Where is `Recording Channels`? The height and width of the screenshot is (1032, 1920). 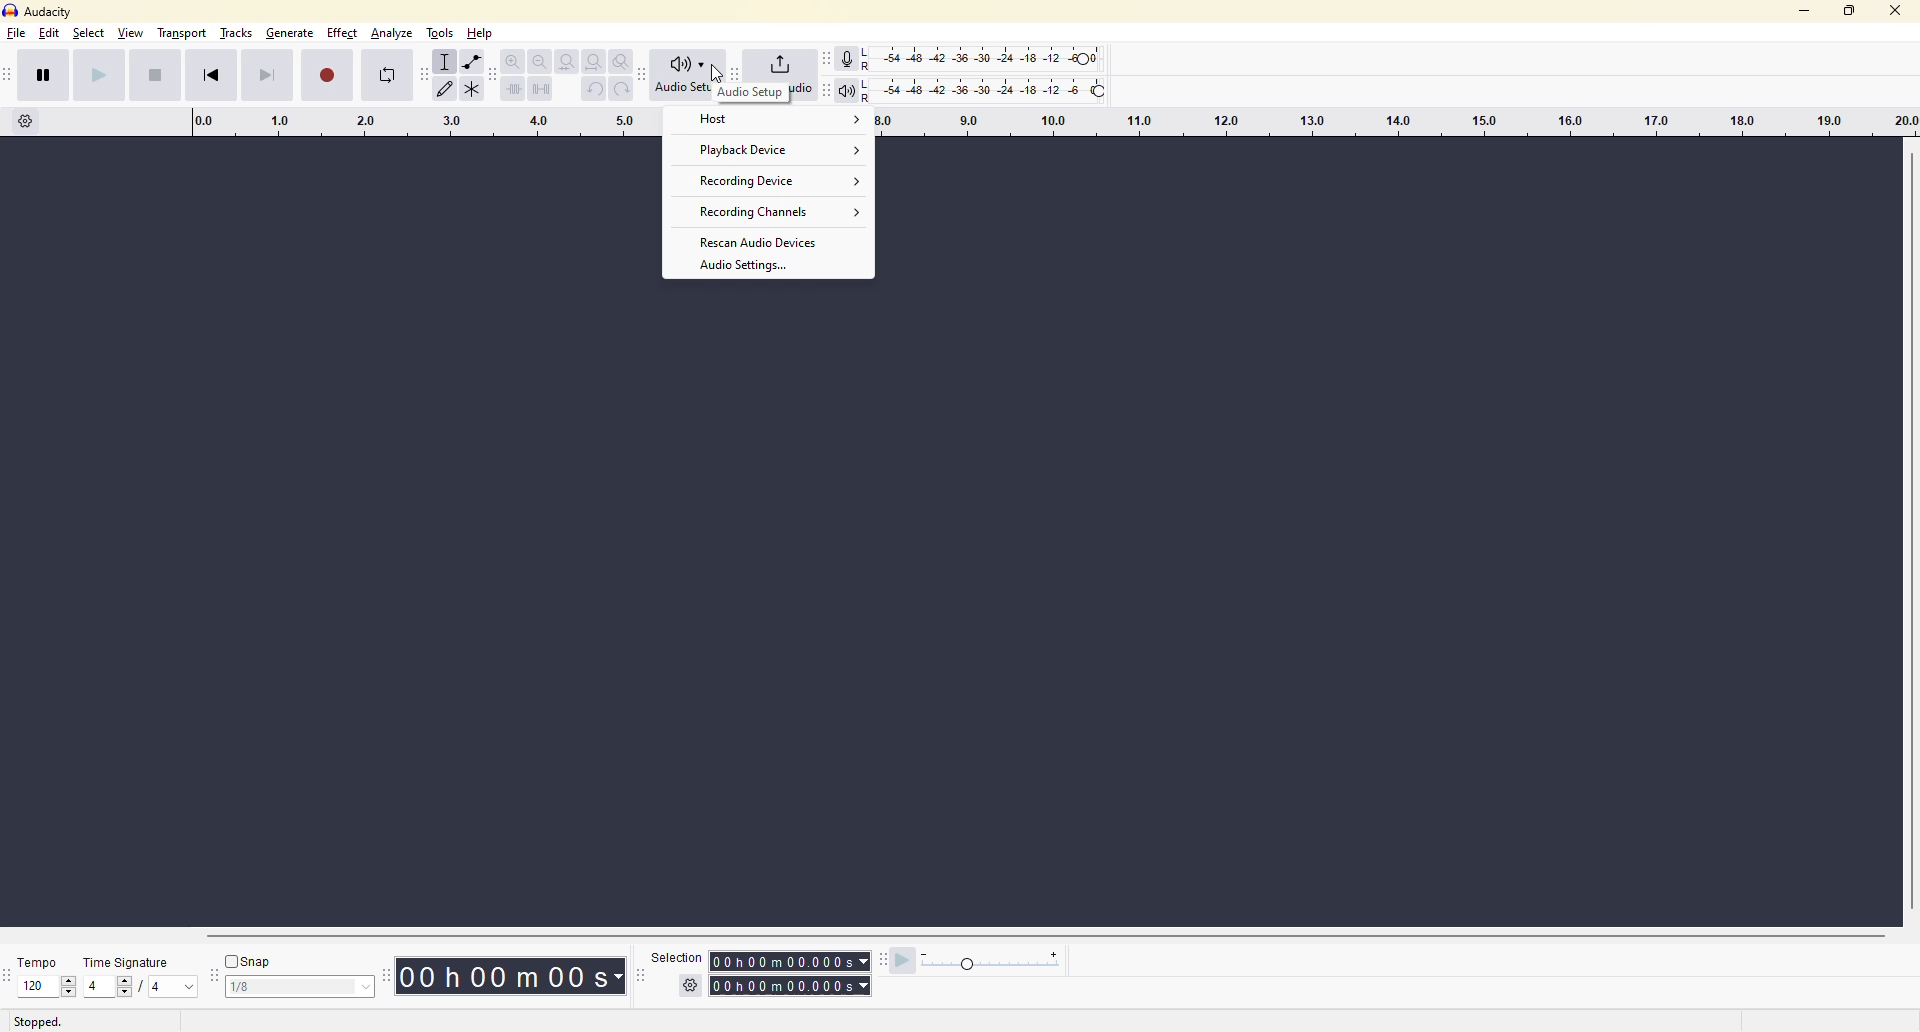 Recording Channels is located at coordinates (782, 212).